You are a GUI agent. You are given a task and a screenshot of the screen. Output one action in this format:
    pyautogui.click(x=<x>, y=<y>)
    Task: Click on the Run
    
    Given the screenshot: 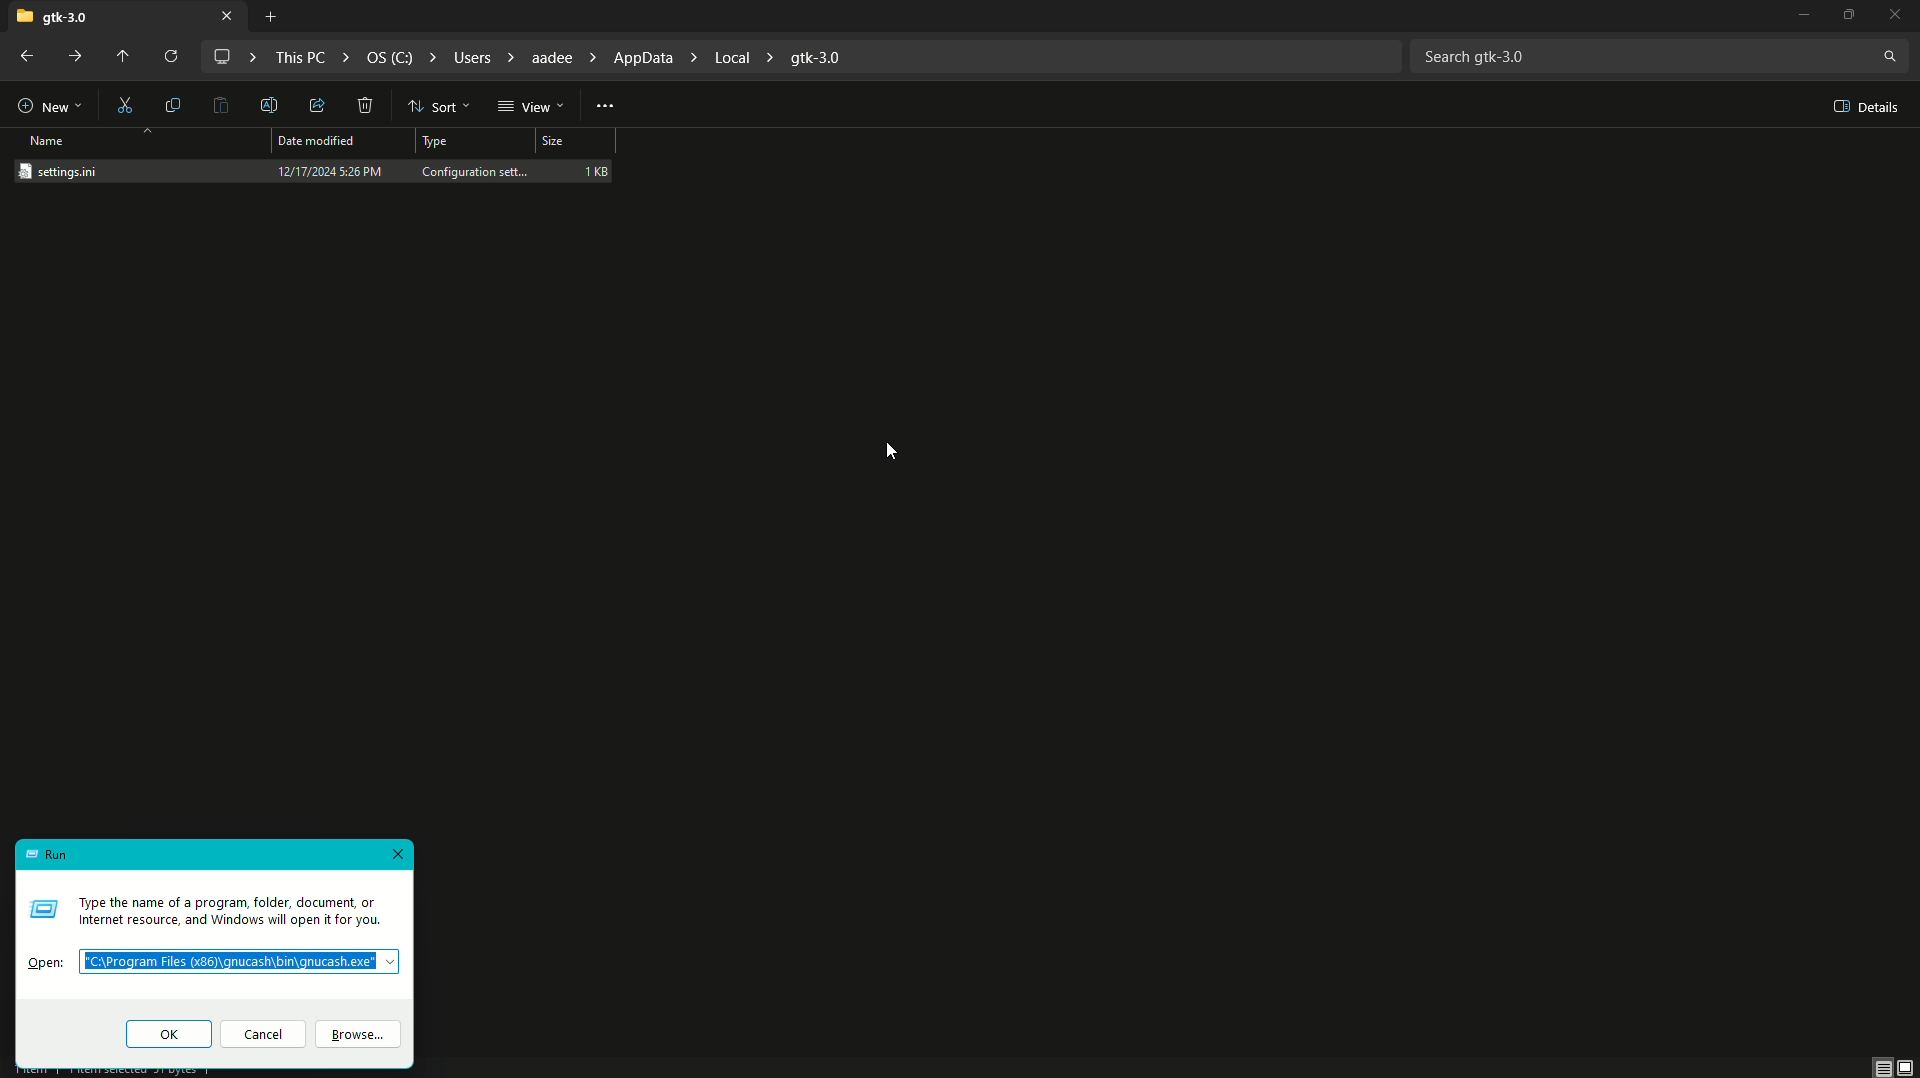 What is the action you would take?
    pyautogui.click(x=48, y=856)
    